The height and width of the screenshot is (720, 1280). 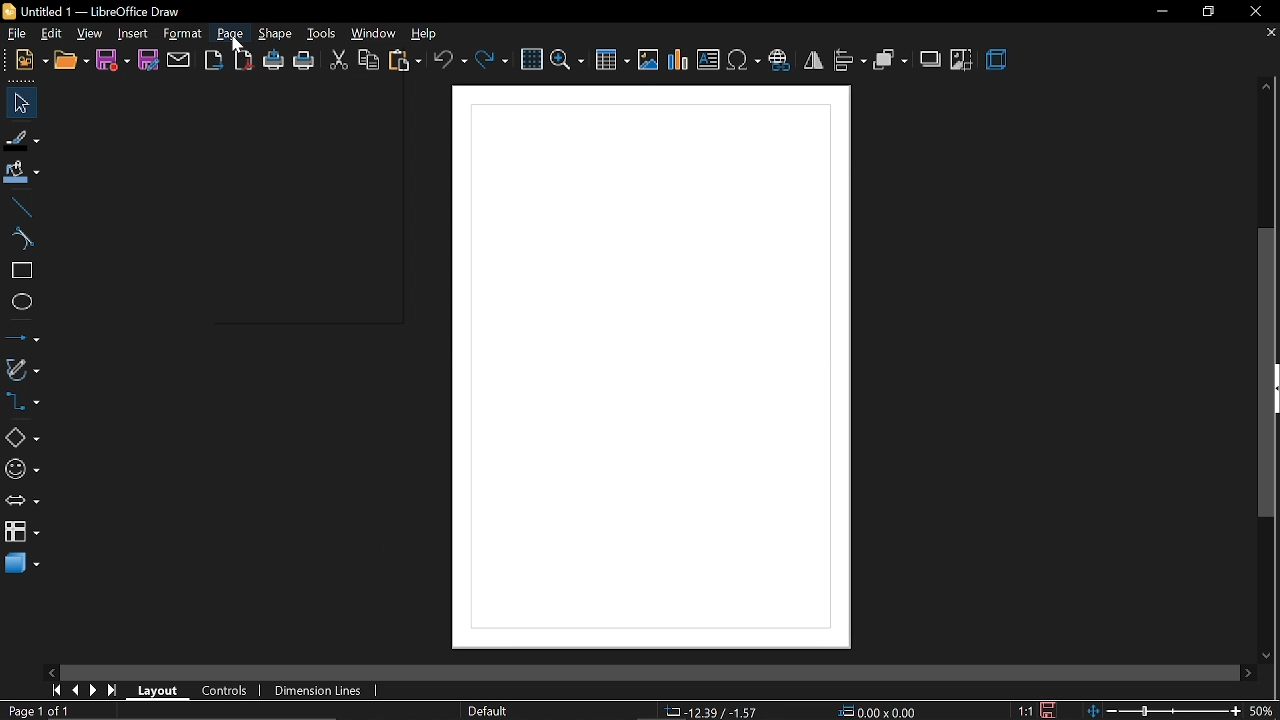 I want to click on format, so click(x=183, y=34).